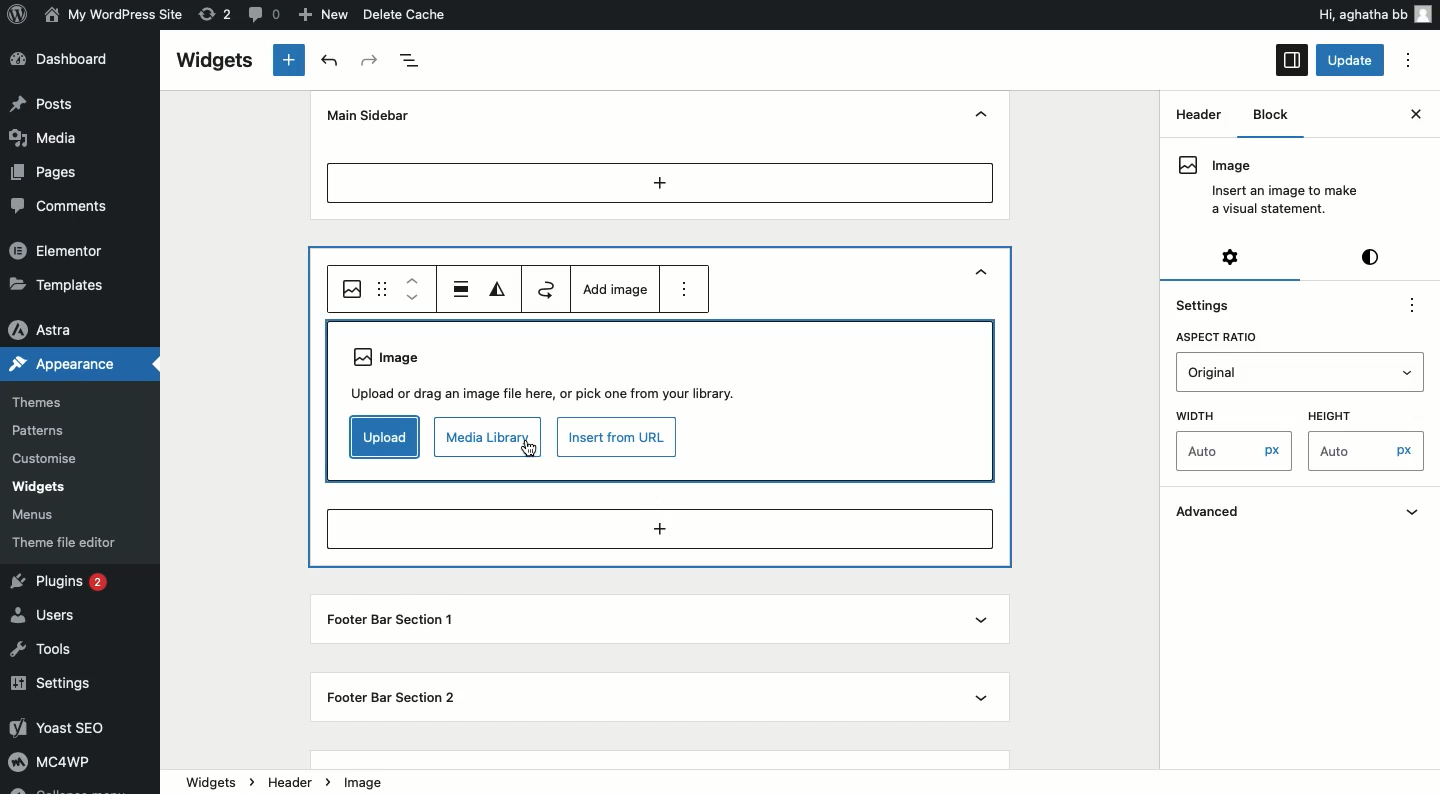  I want to click on Comment, so click(261, 13).